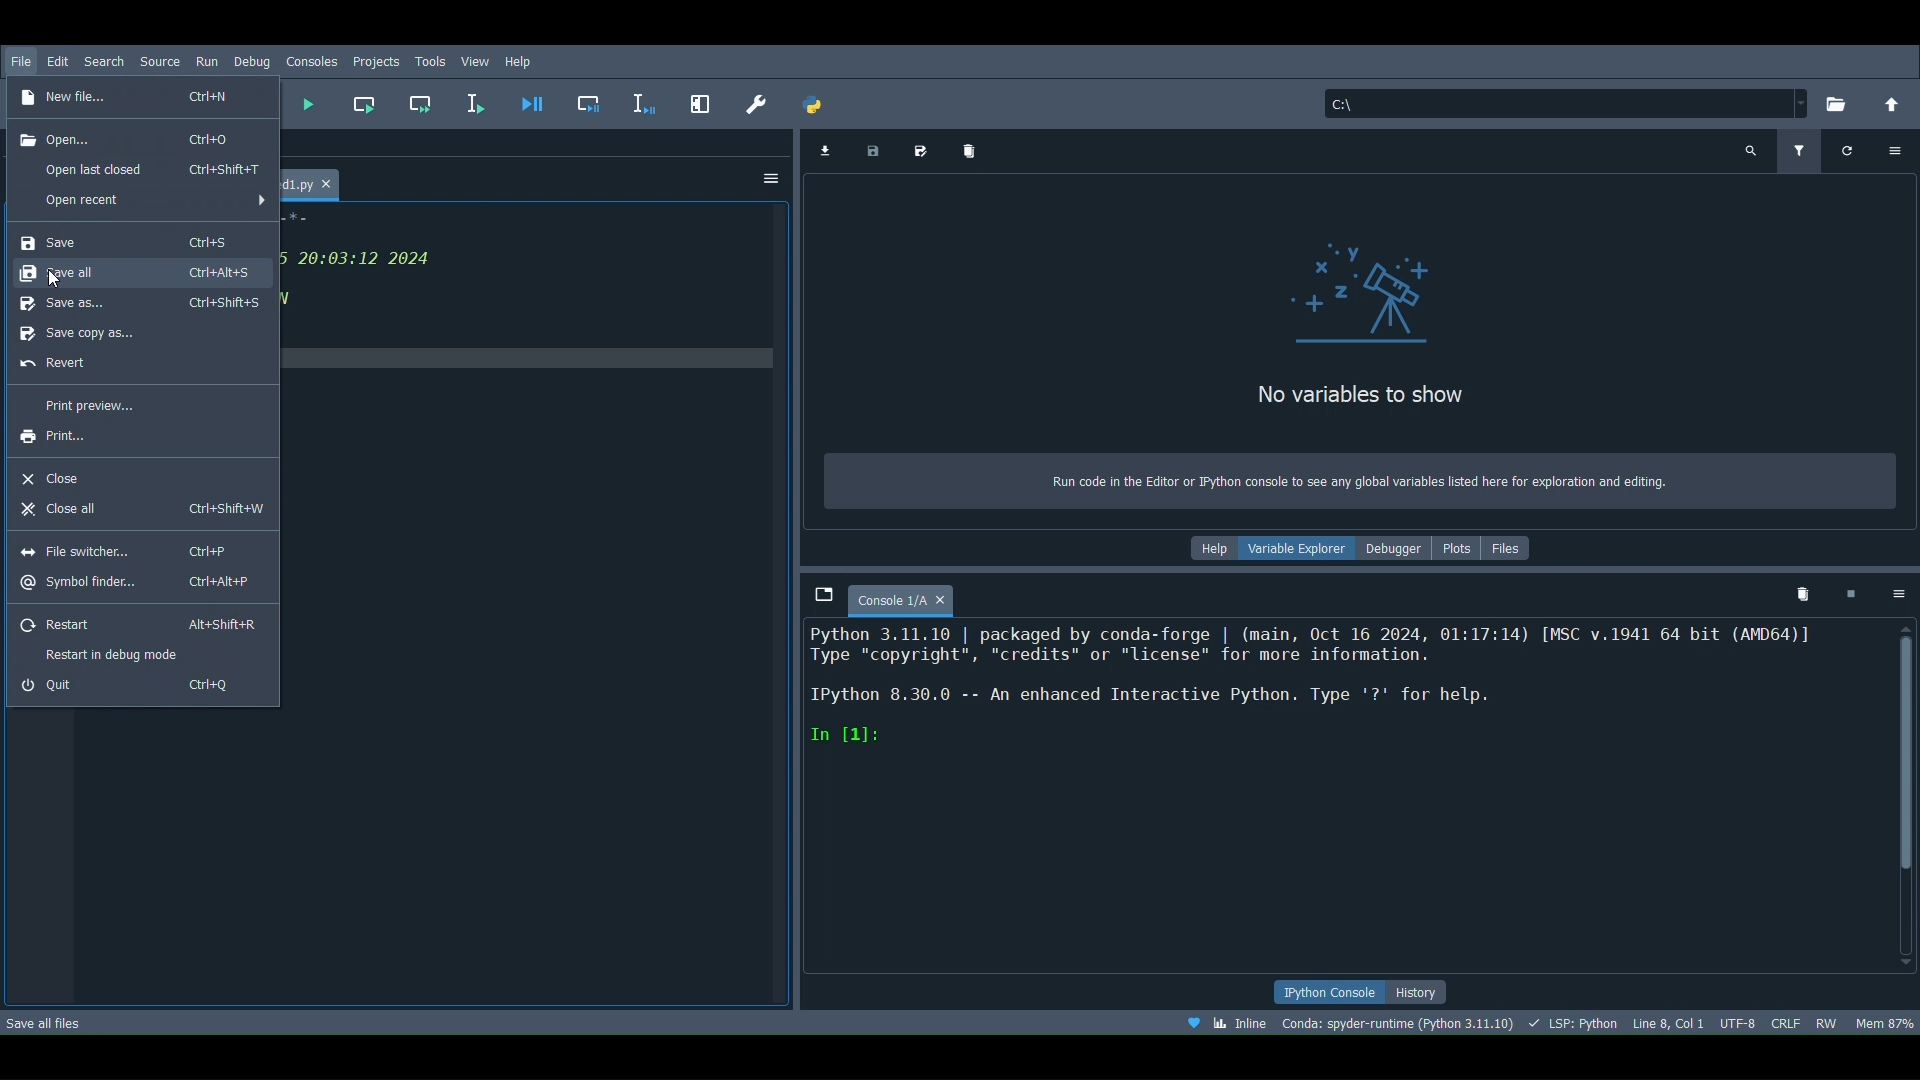  Describe the element at coordinates (1564, 103) in the screenshot. I see `C: (file path)` at that location.